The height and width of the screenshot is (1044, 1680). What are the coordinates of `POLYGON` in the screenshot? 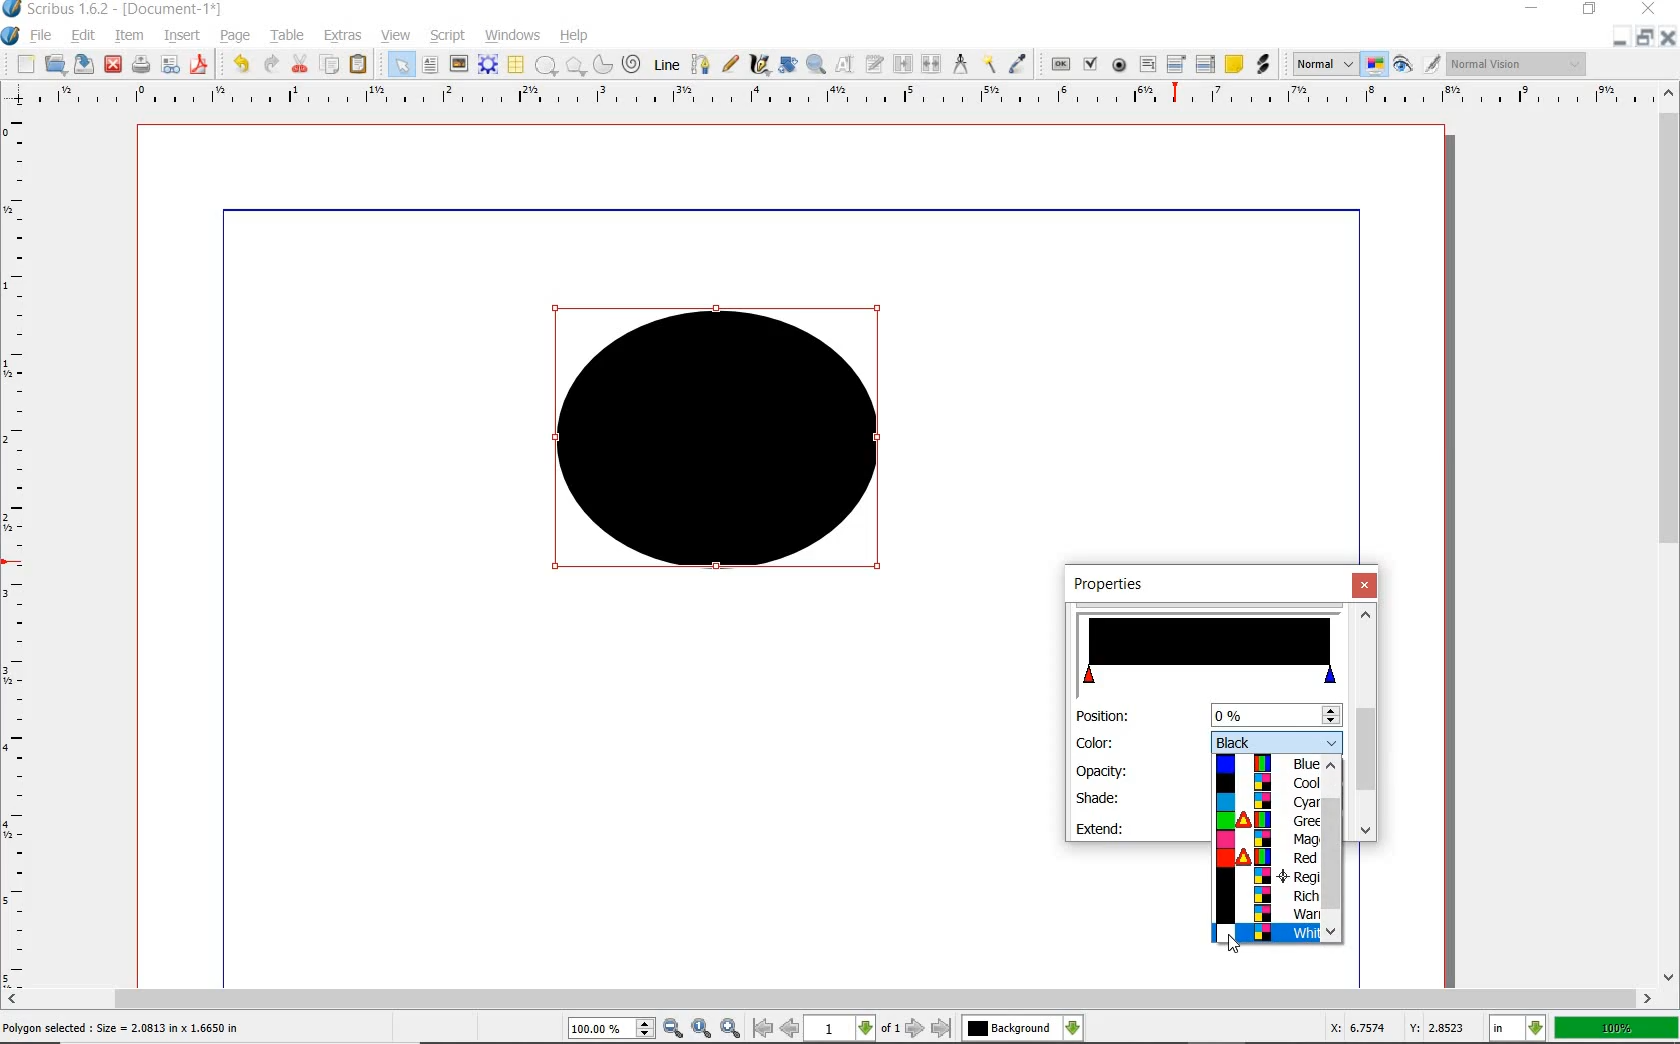 It's located at (575, 66).